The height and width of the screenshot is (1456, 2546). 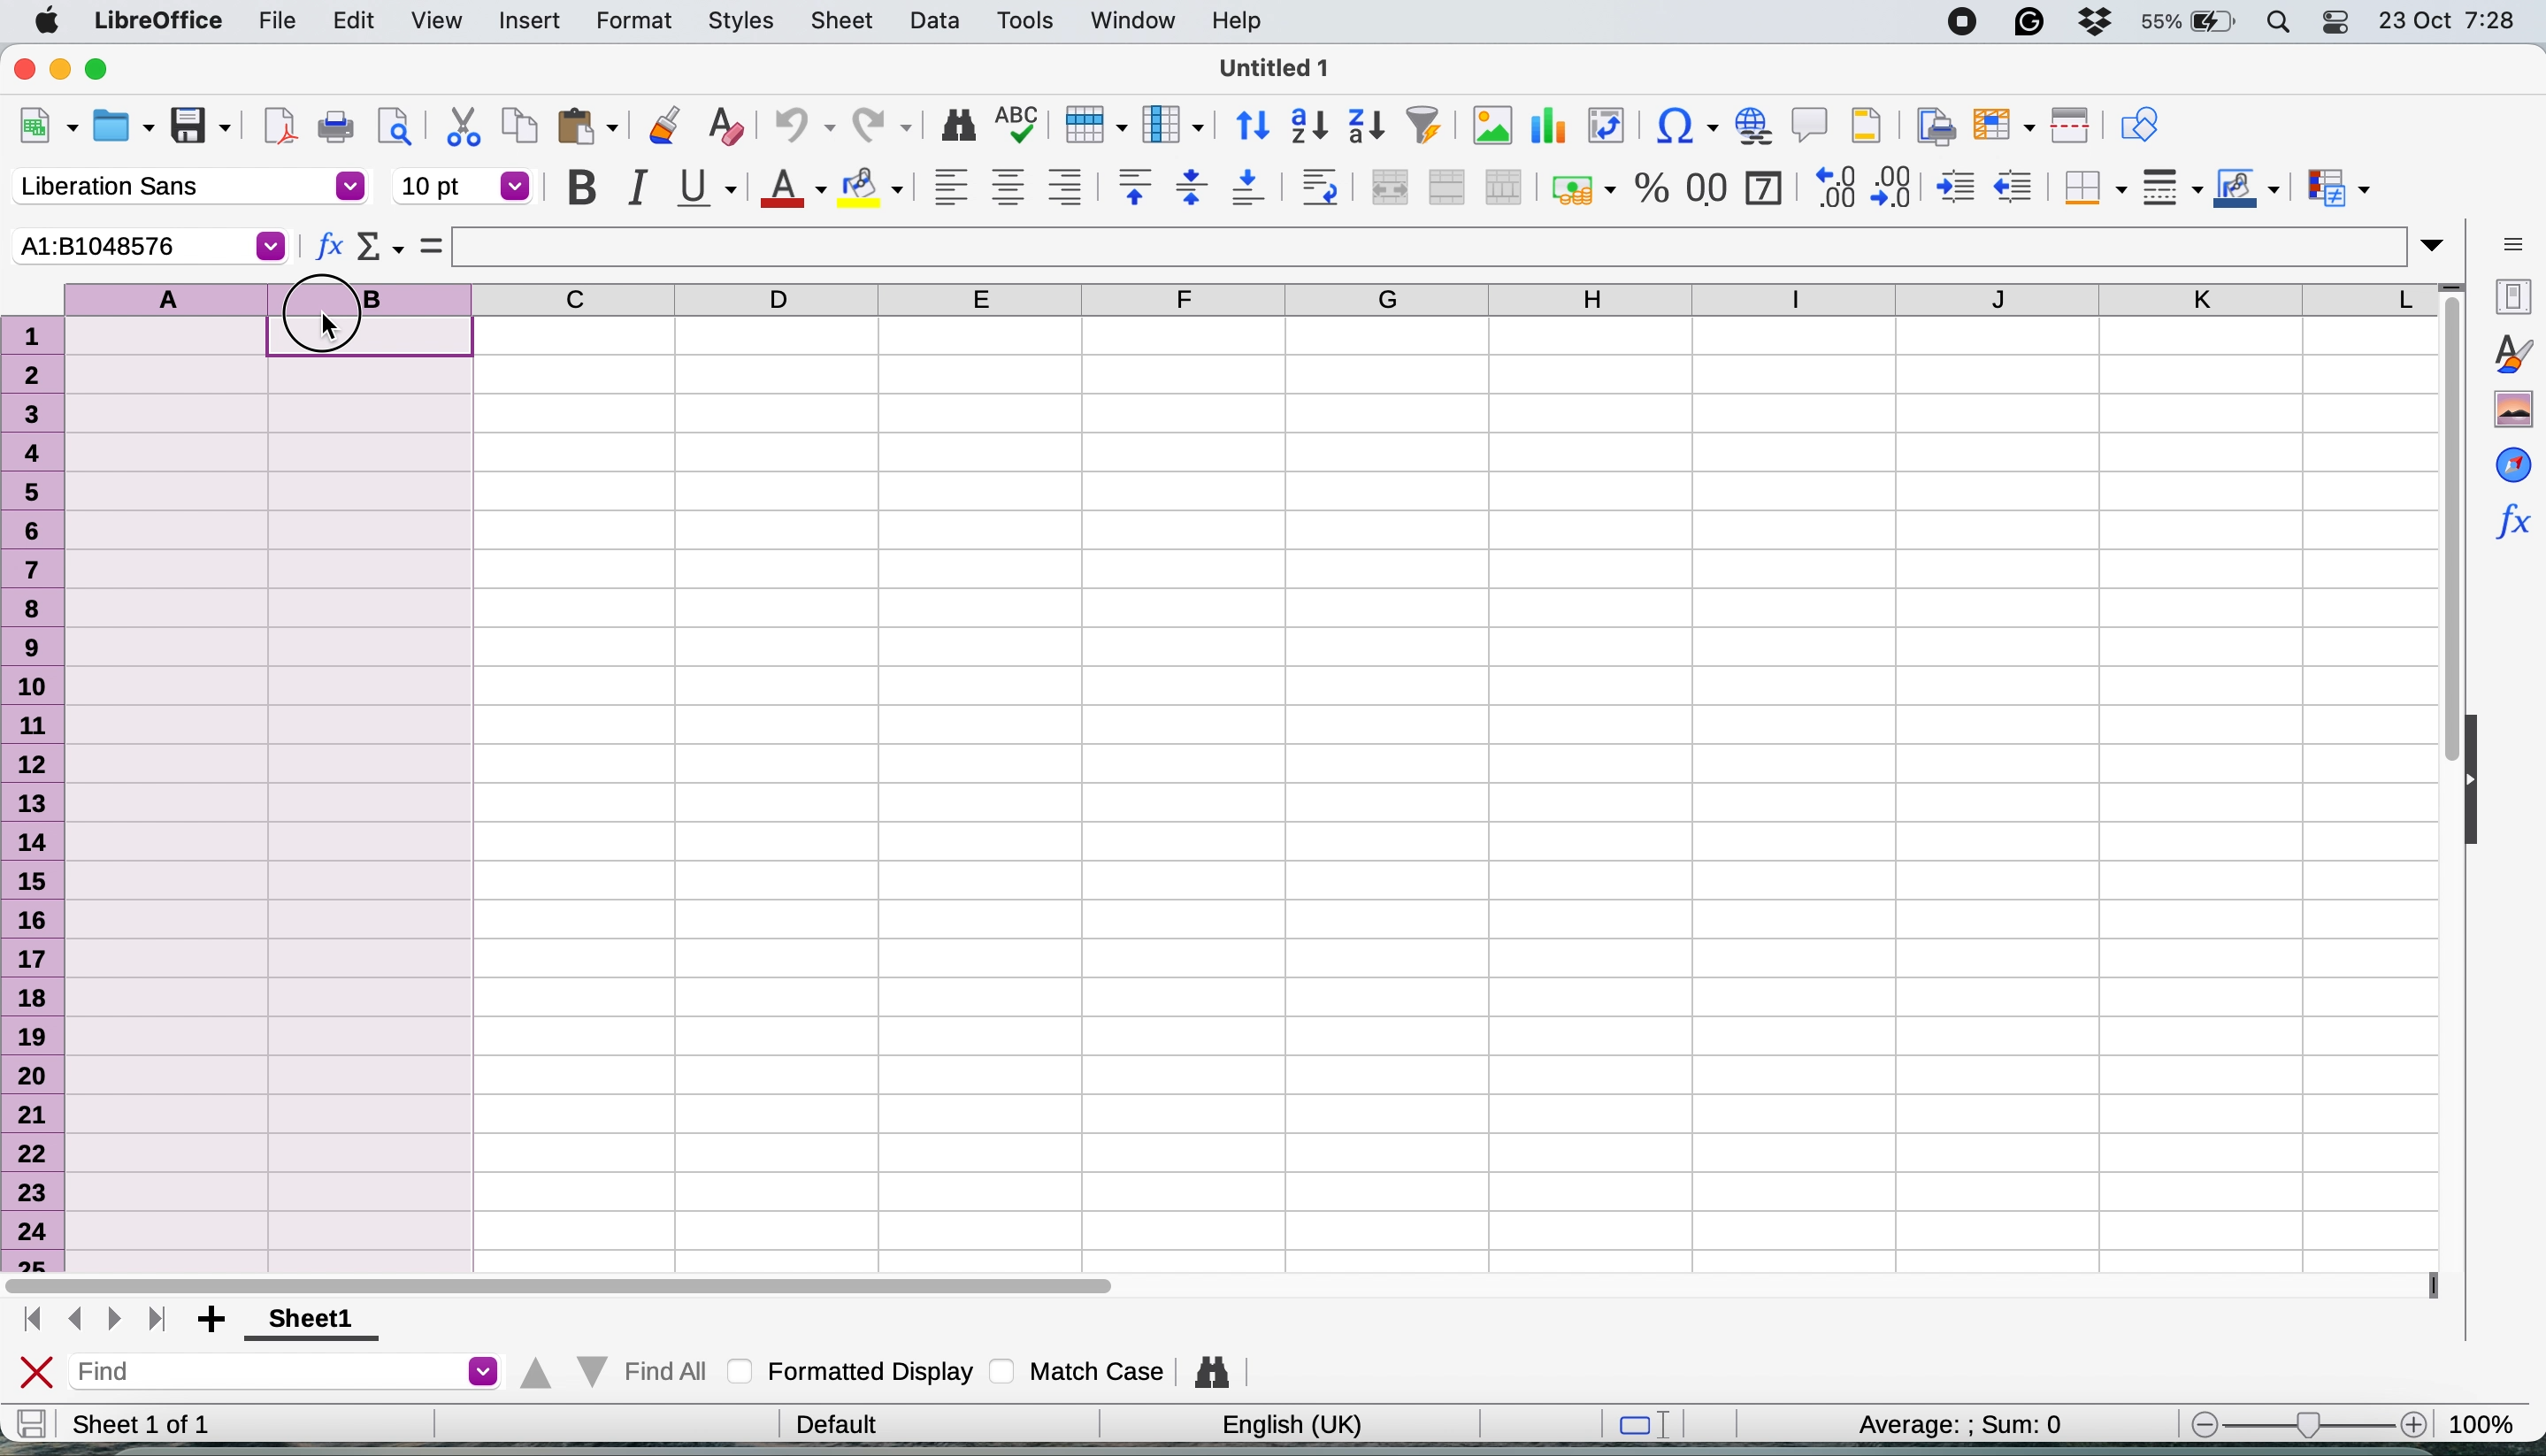 What do you see at coordinates (1834, 185) in the screenshot?
I see `add decimal` at bounding box center [1834, 185].